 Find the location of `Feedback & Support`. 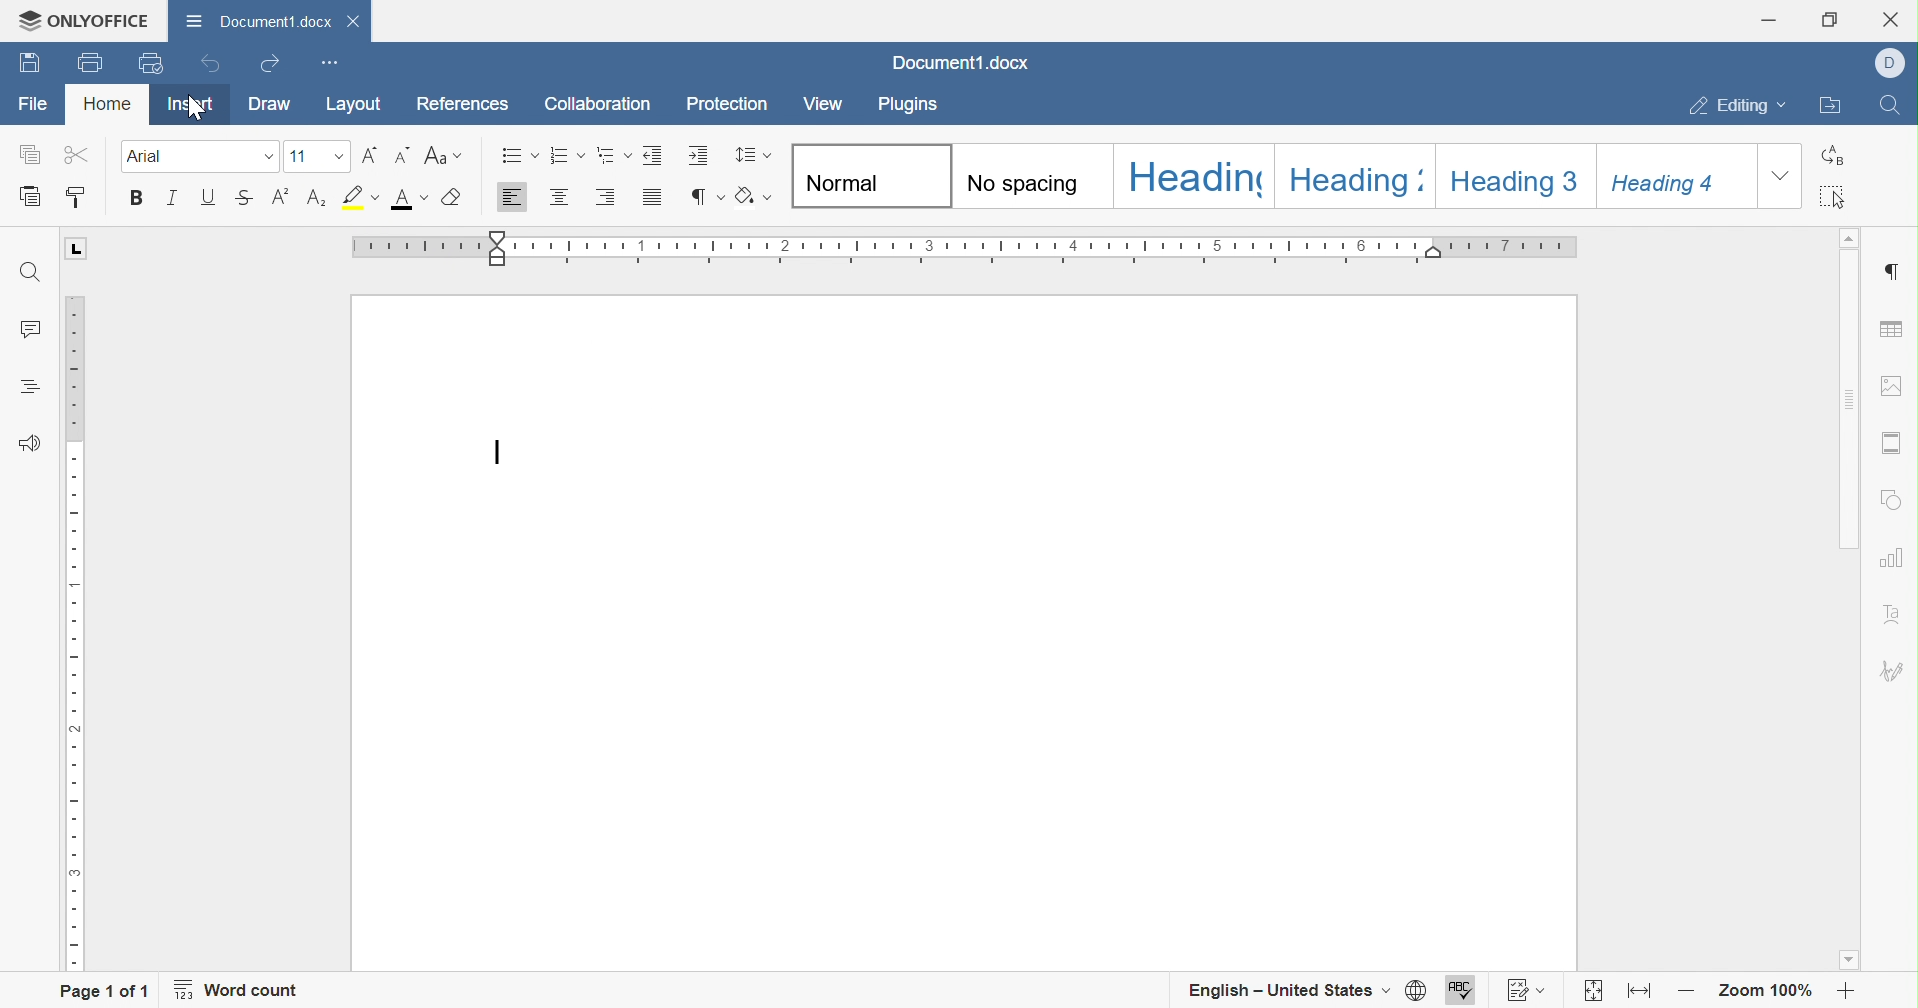

Feedback & Support is located at coordinates (28, 443).